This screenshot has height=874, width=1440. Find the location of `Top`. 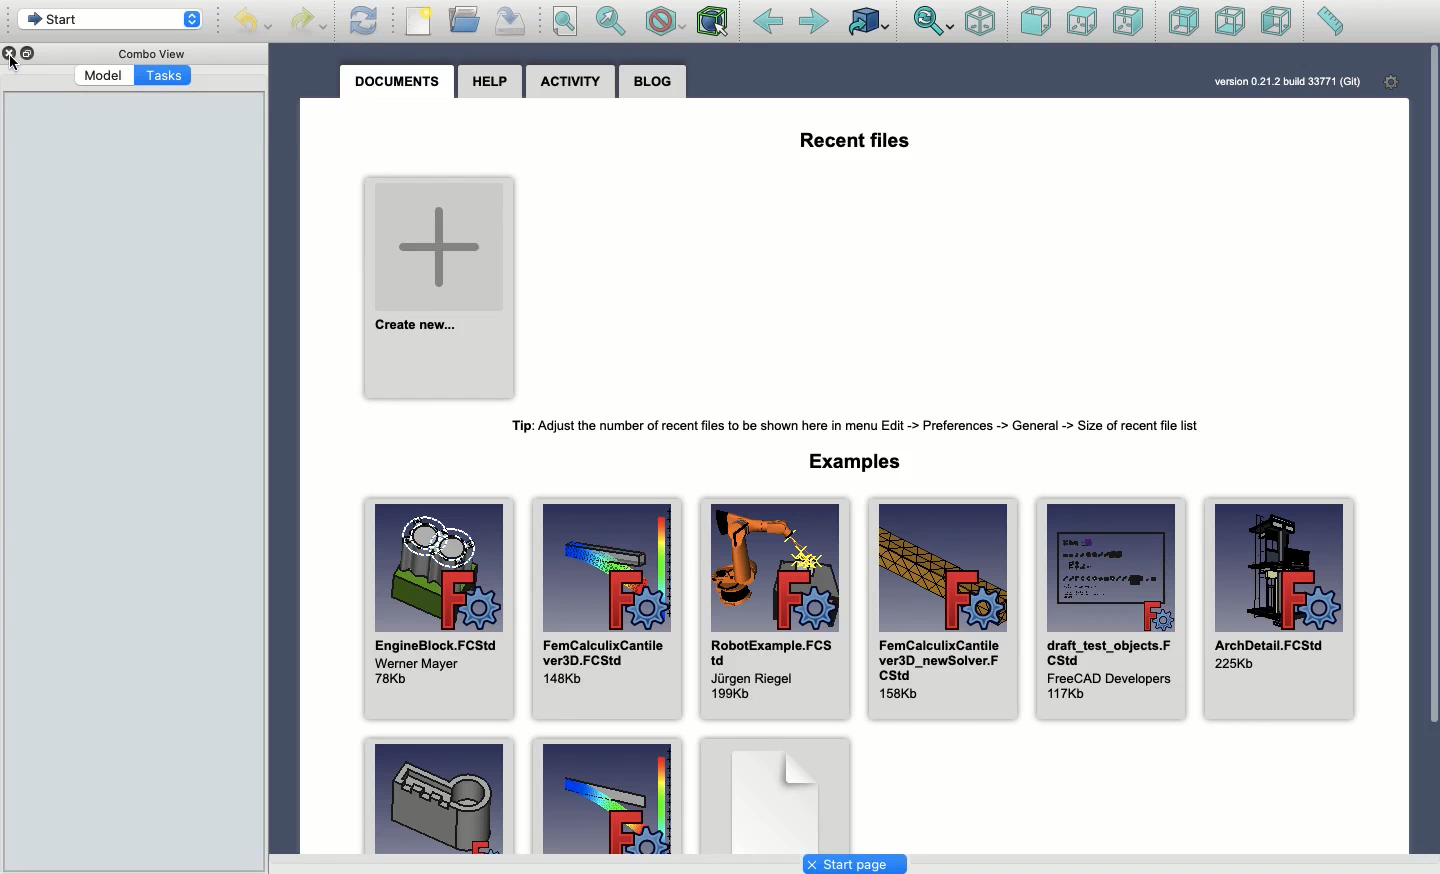

Top is located at coordinates (1083, 20).